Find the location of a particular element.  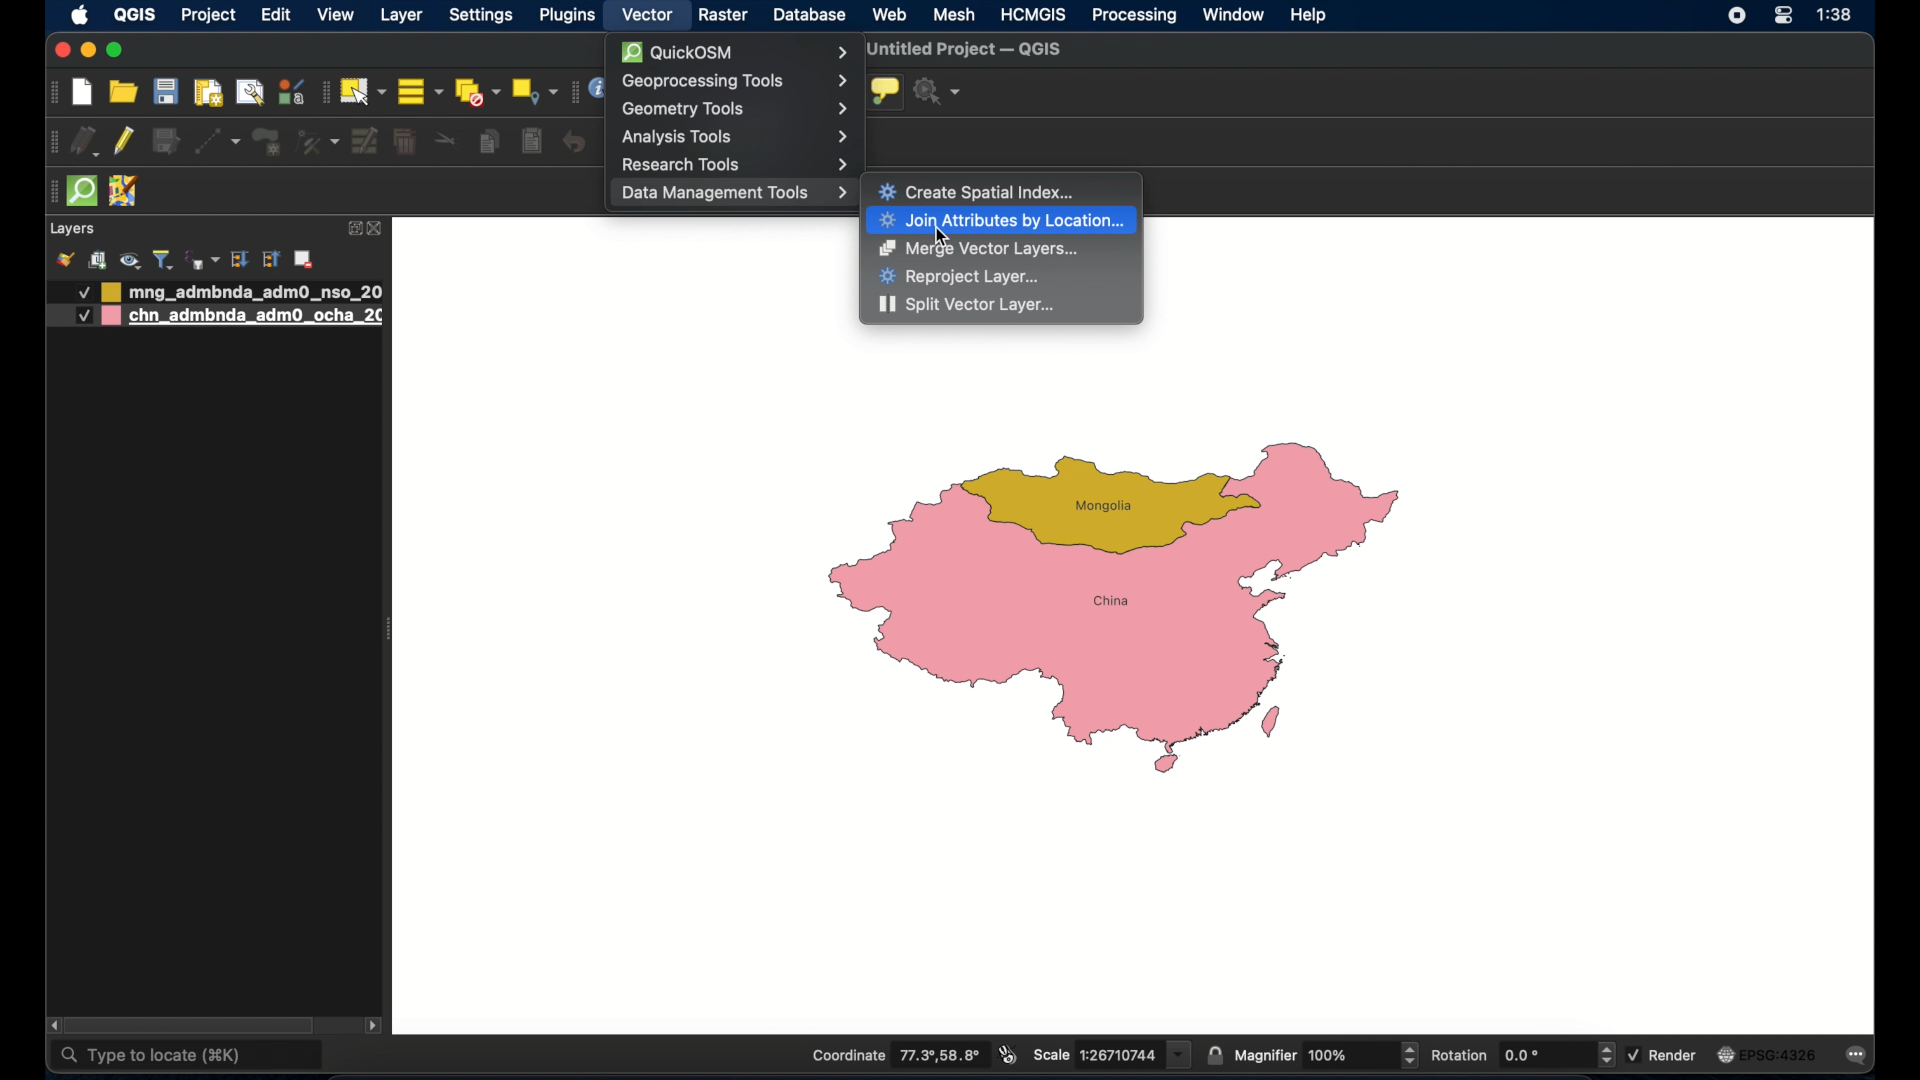

digitizing toolbar is located at coordinates (54, 143).